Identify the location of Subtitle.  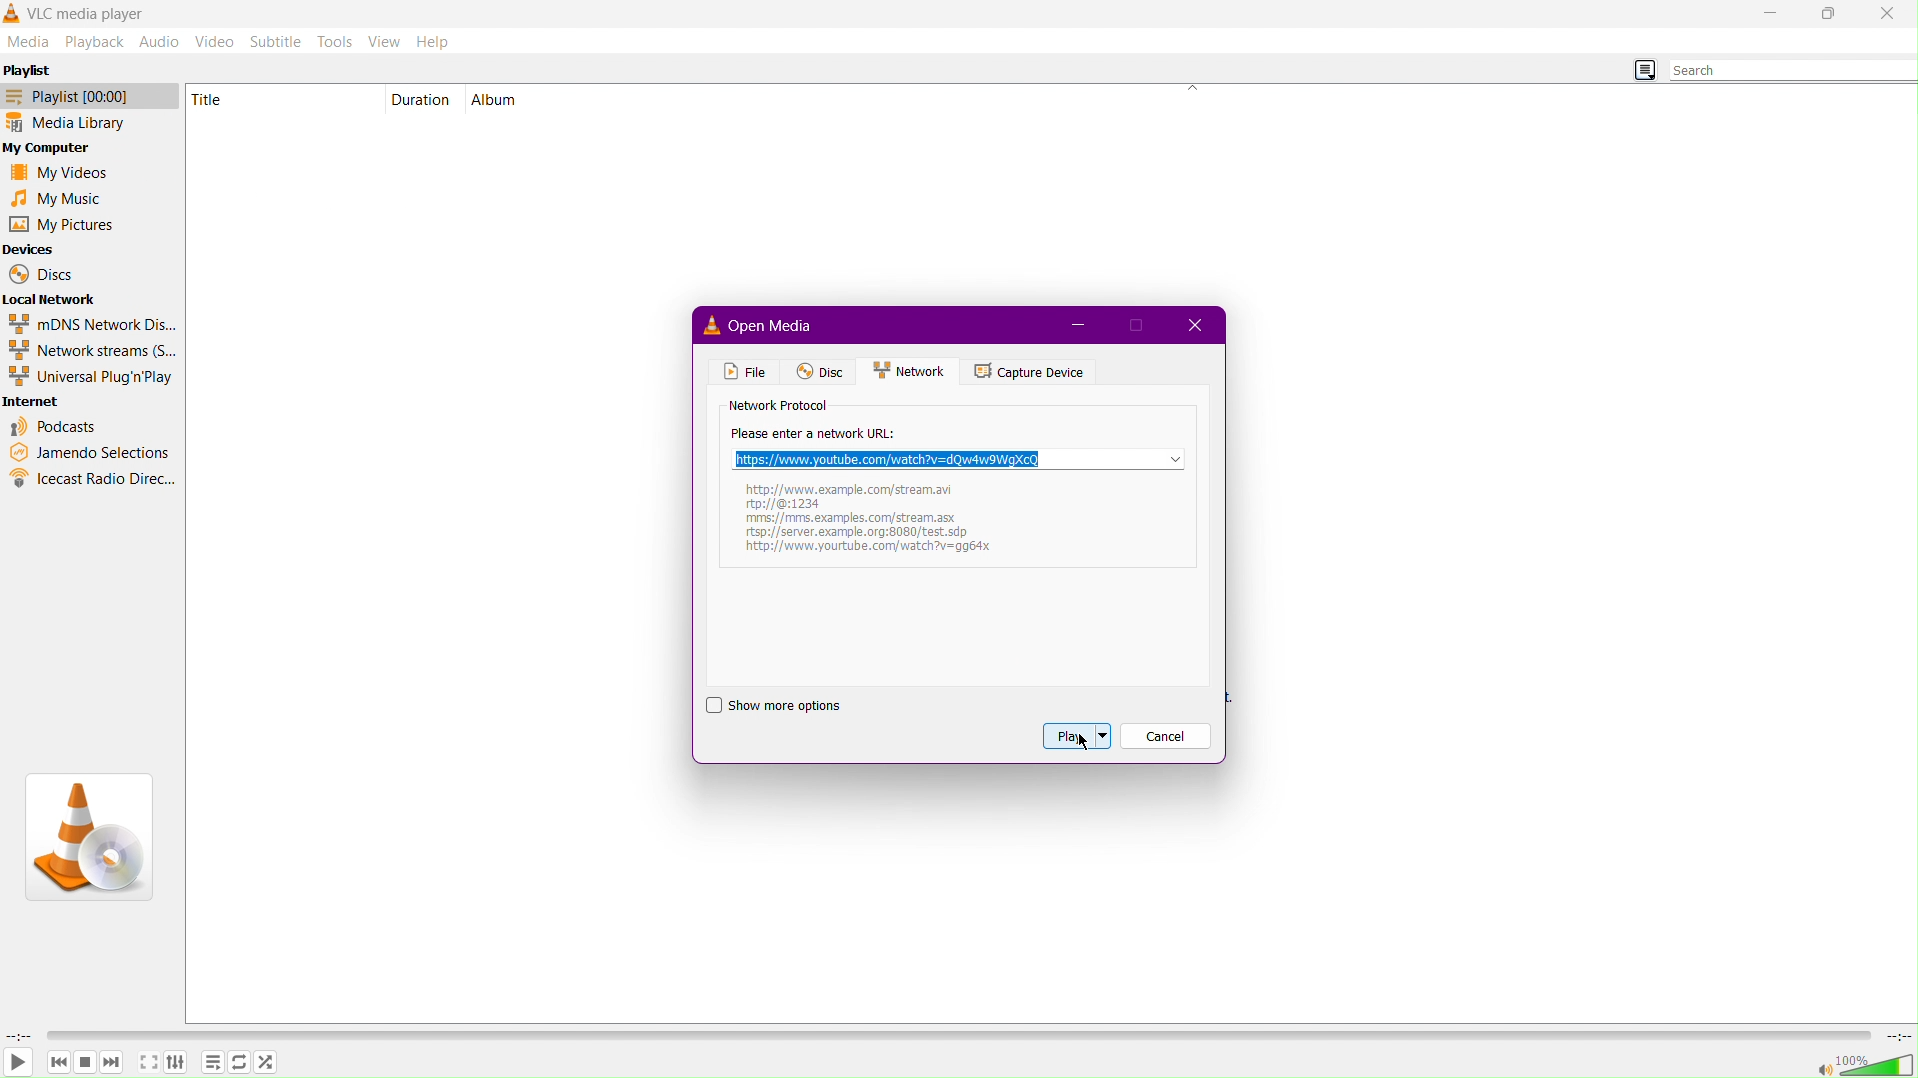
(281, 42).